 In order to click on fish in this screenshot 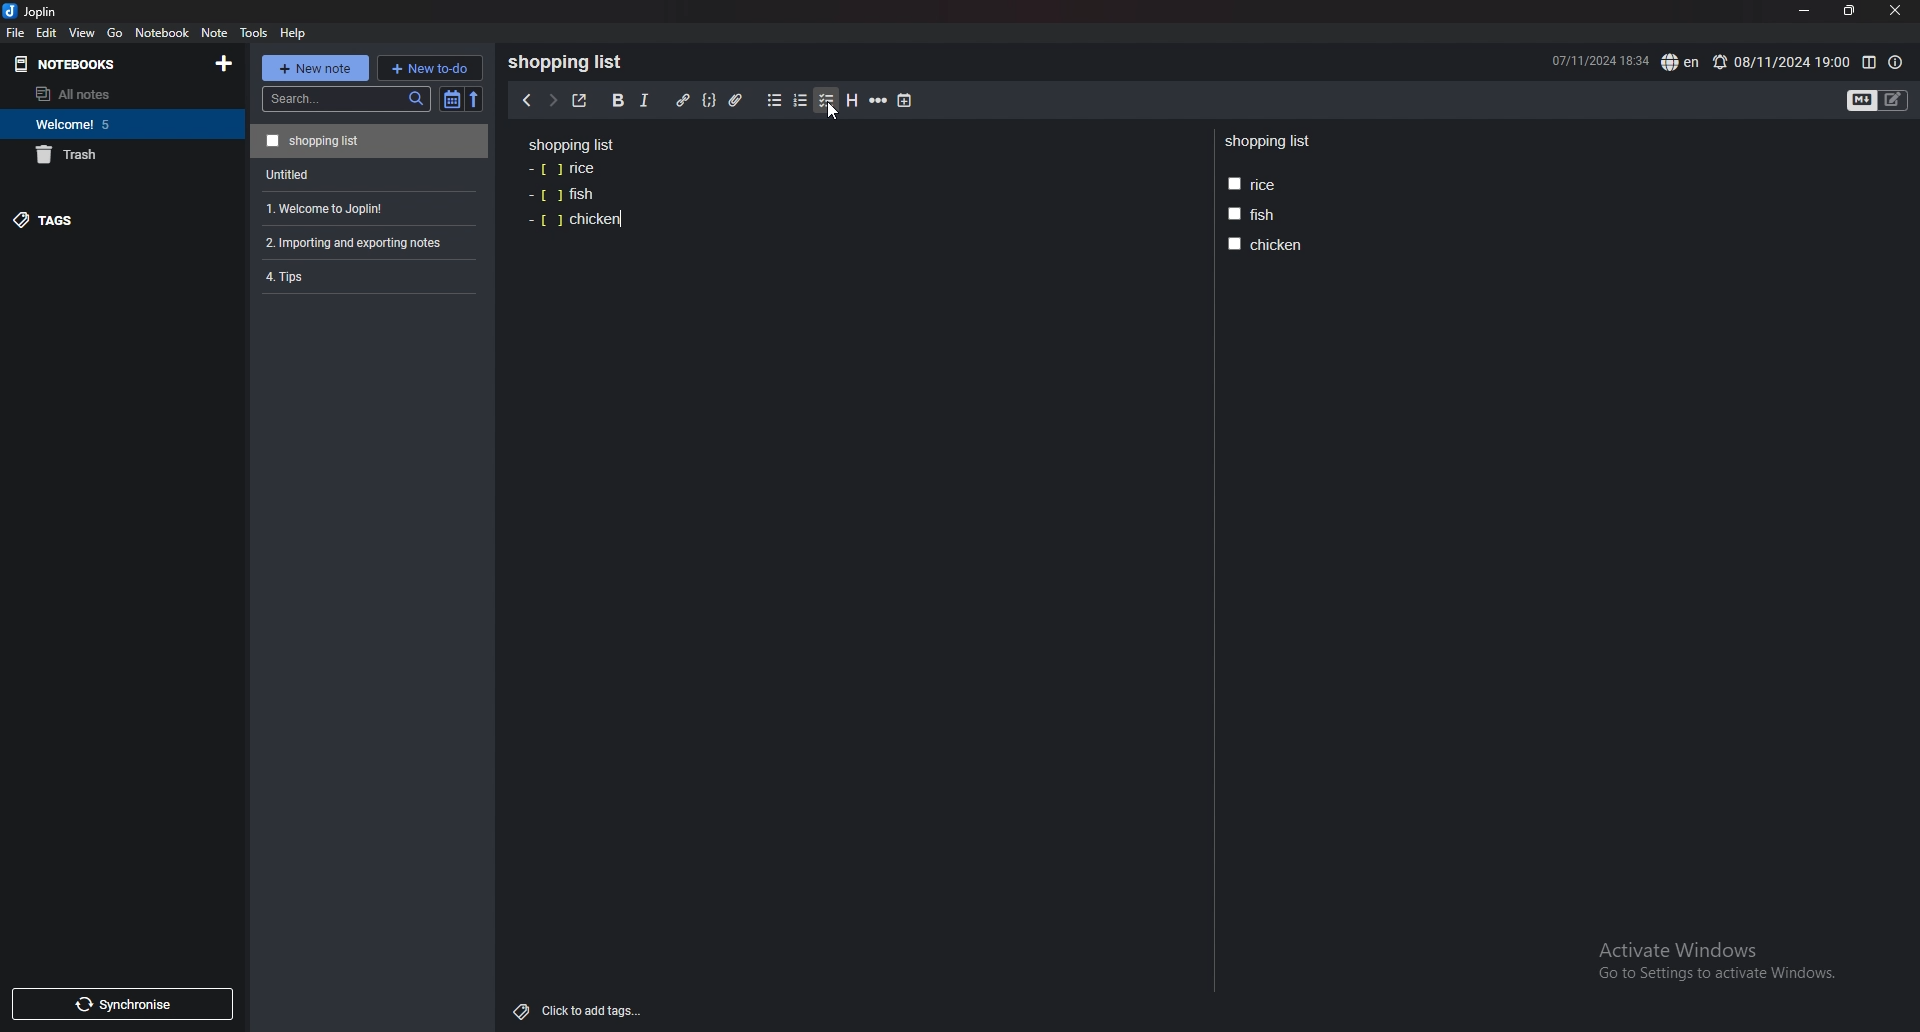, I will do `click(1250, 214)`.